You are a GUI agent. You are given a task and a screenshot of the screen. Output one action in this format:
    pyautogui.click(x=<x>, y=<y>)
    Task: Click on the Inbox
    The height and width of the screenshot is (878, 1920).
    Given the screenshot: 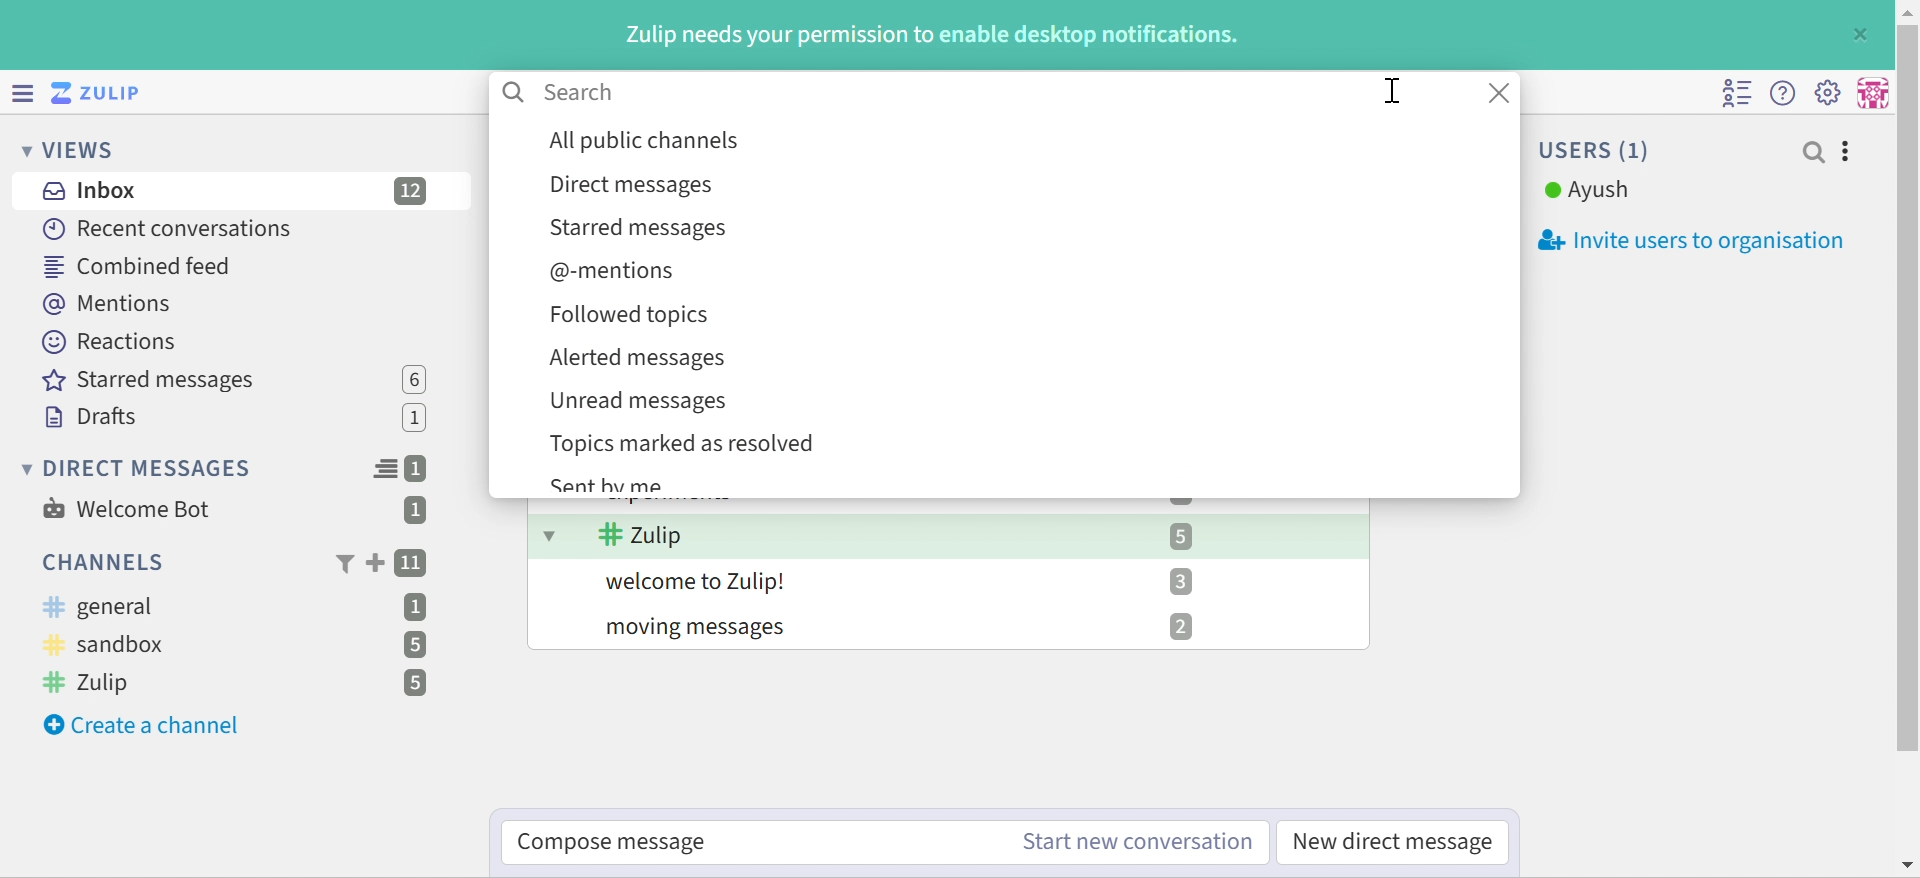 What is the action you would take?
    pyautogui.click(x=87, y=191)
    